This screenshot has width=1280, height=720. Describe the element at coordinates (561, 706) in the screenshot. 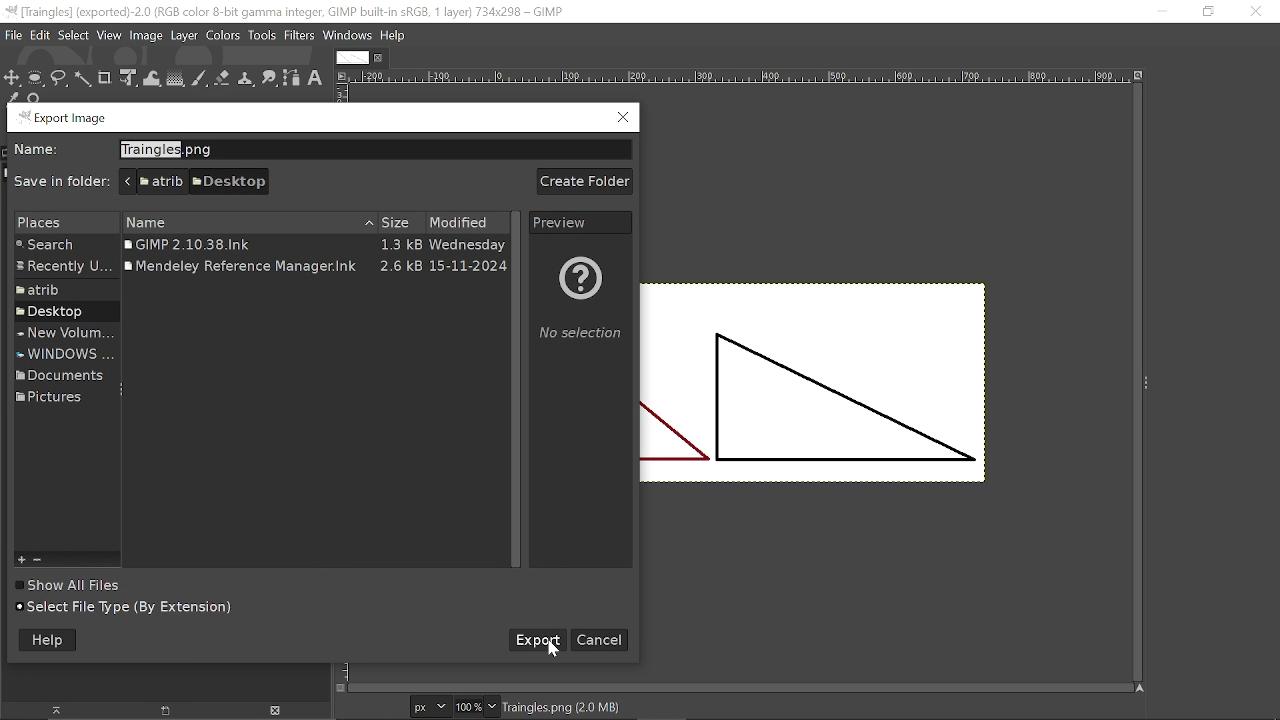

I see `Format of the current file` at that location.